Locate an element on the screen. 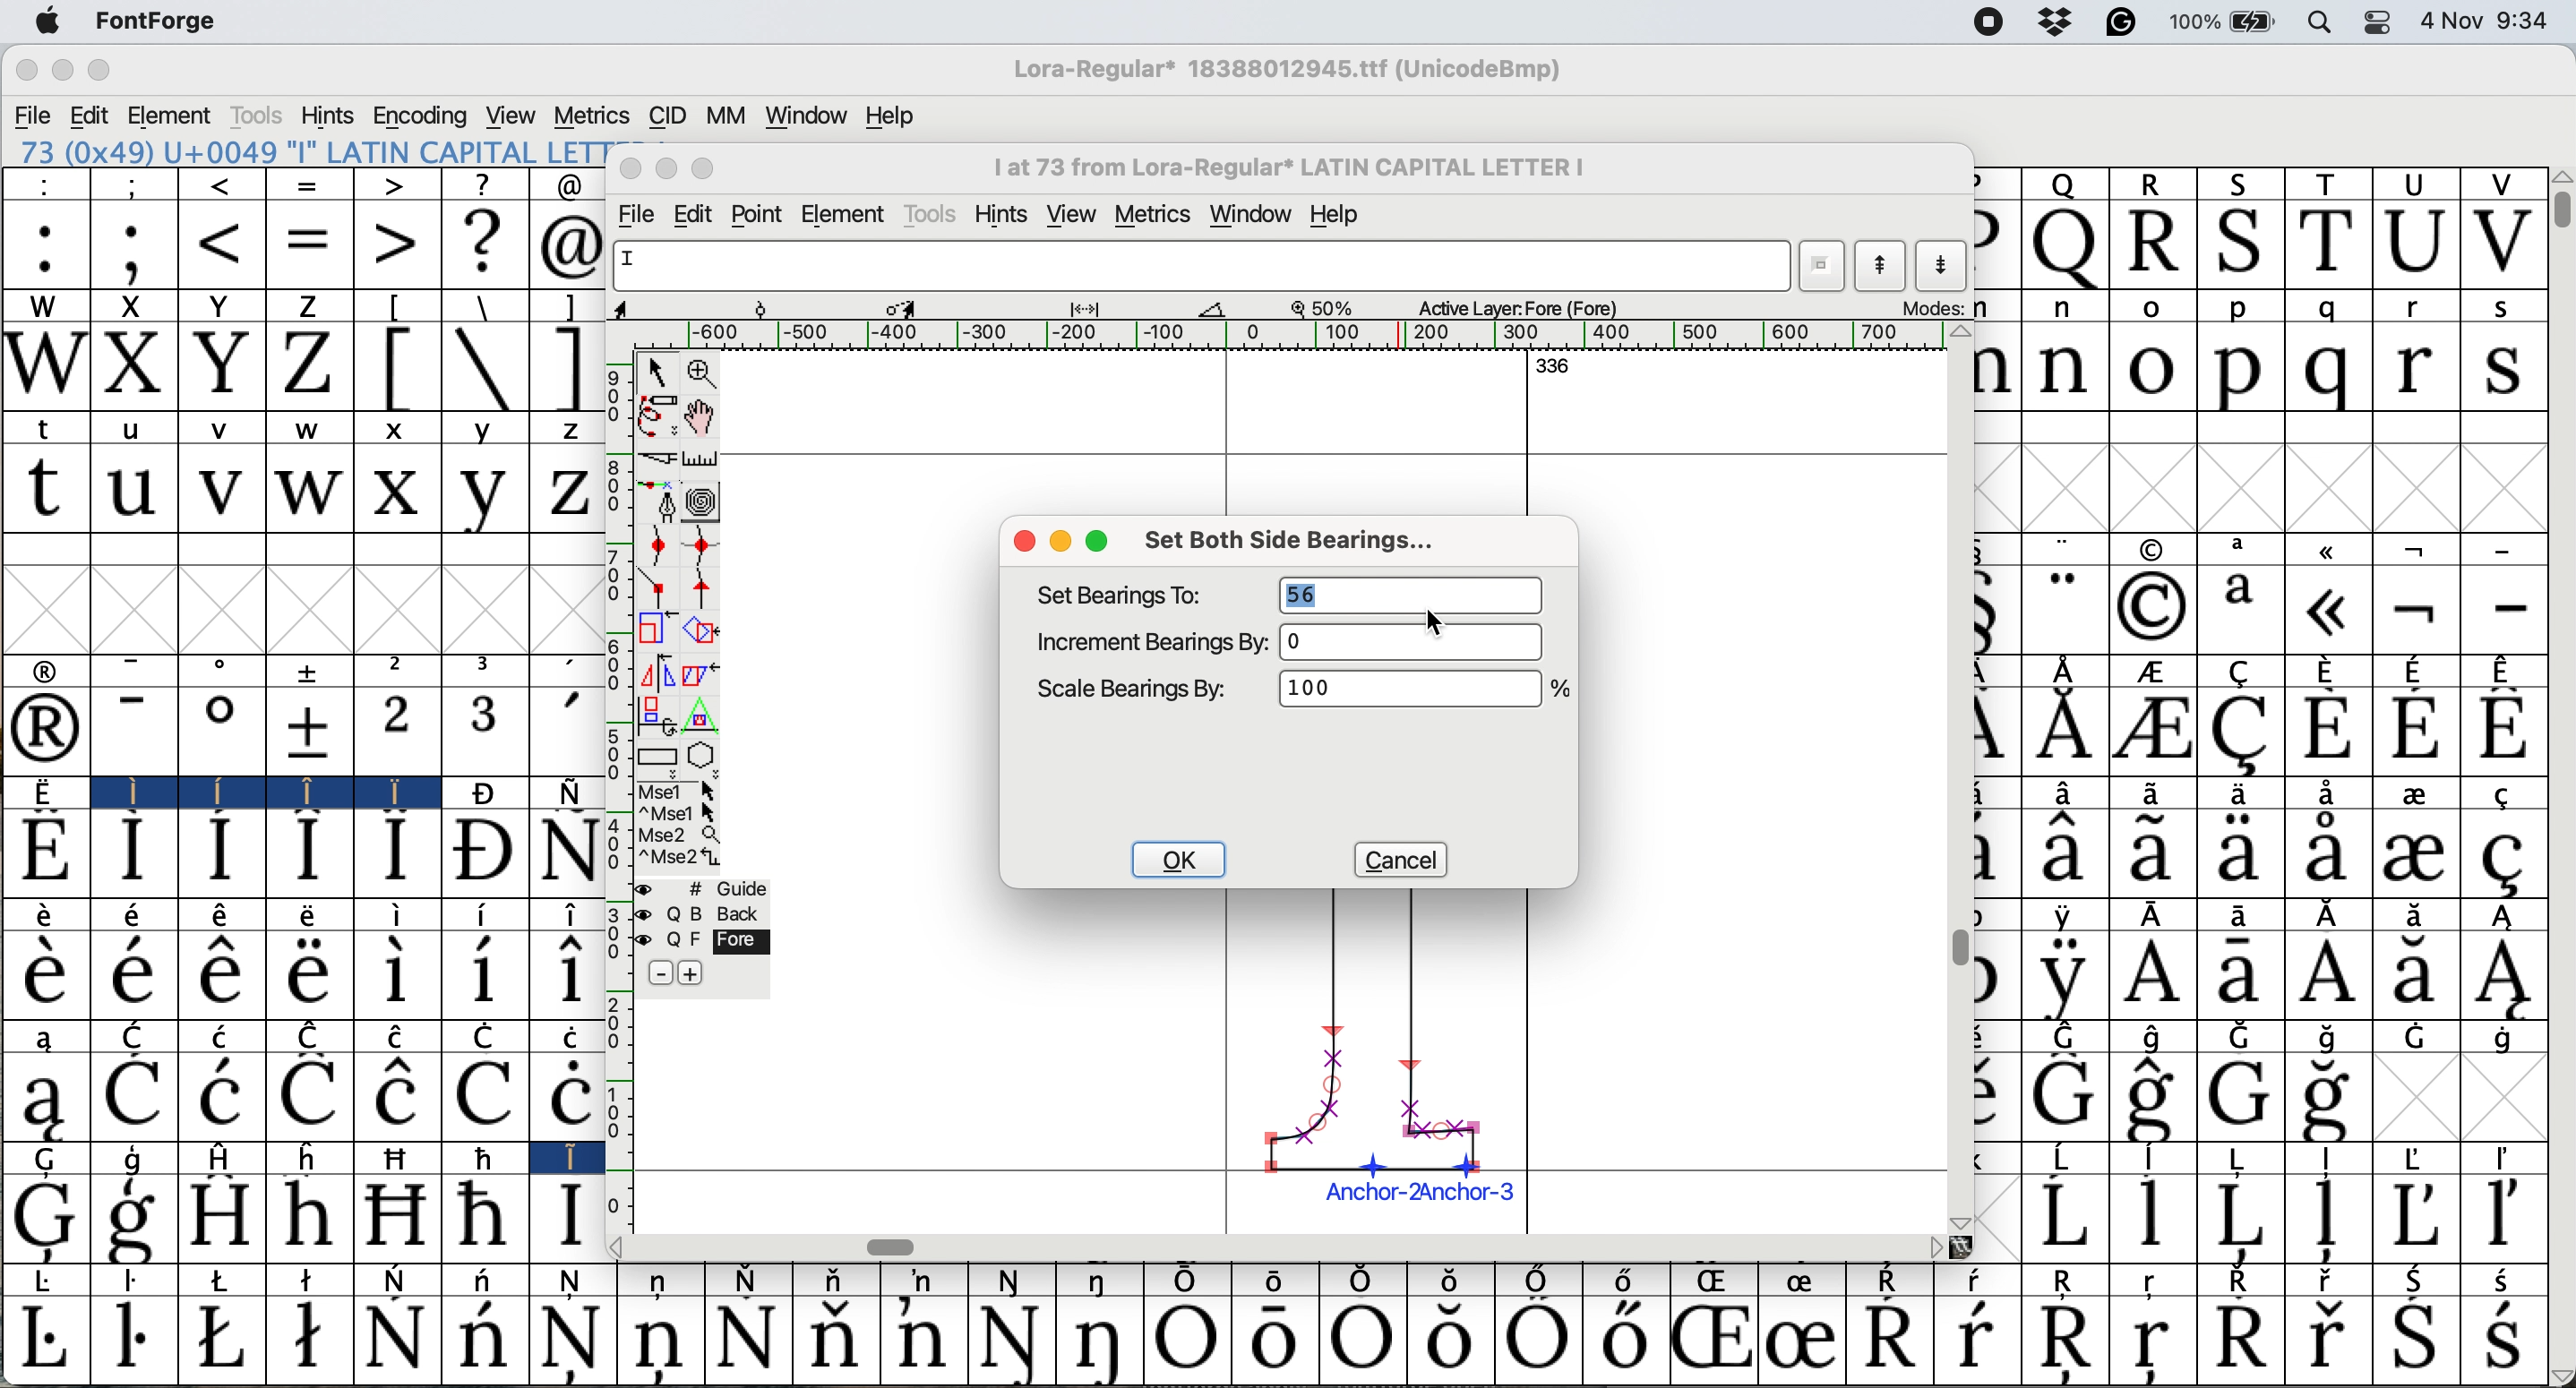 Image resolution: width=2576 pixels, height=1388 pixels. help is located at coordinates (887, 116).